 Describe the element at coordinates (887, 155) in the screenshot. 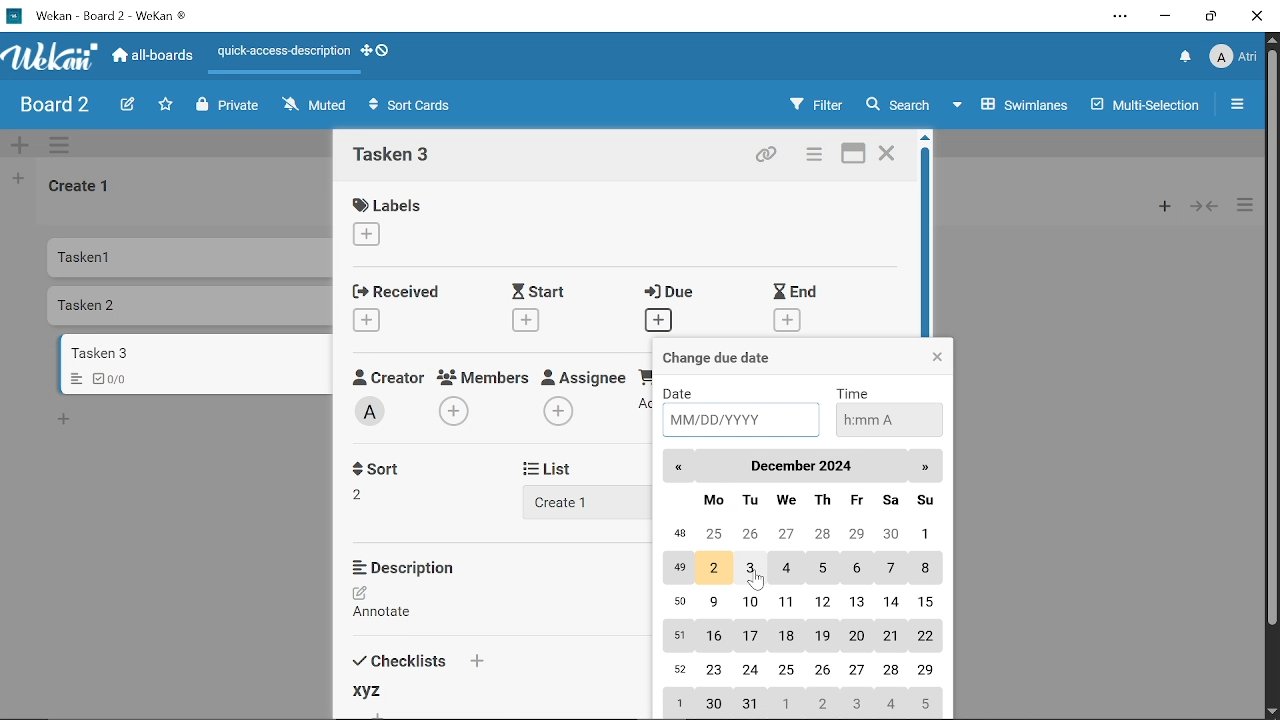

I see `Close ` at that location.